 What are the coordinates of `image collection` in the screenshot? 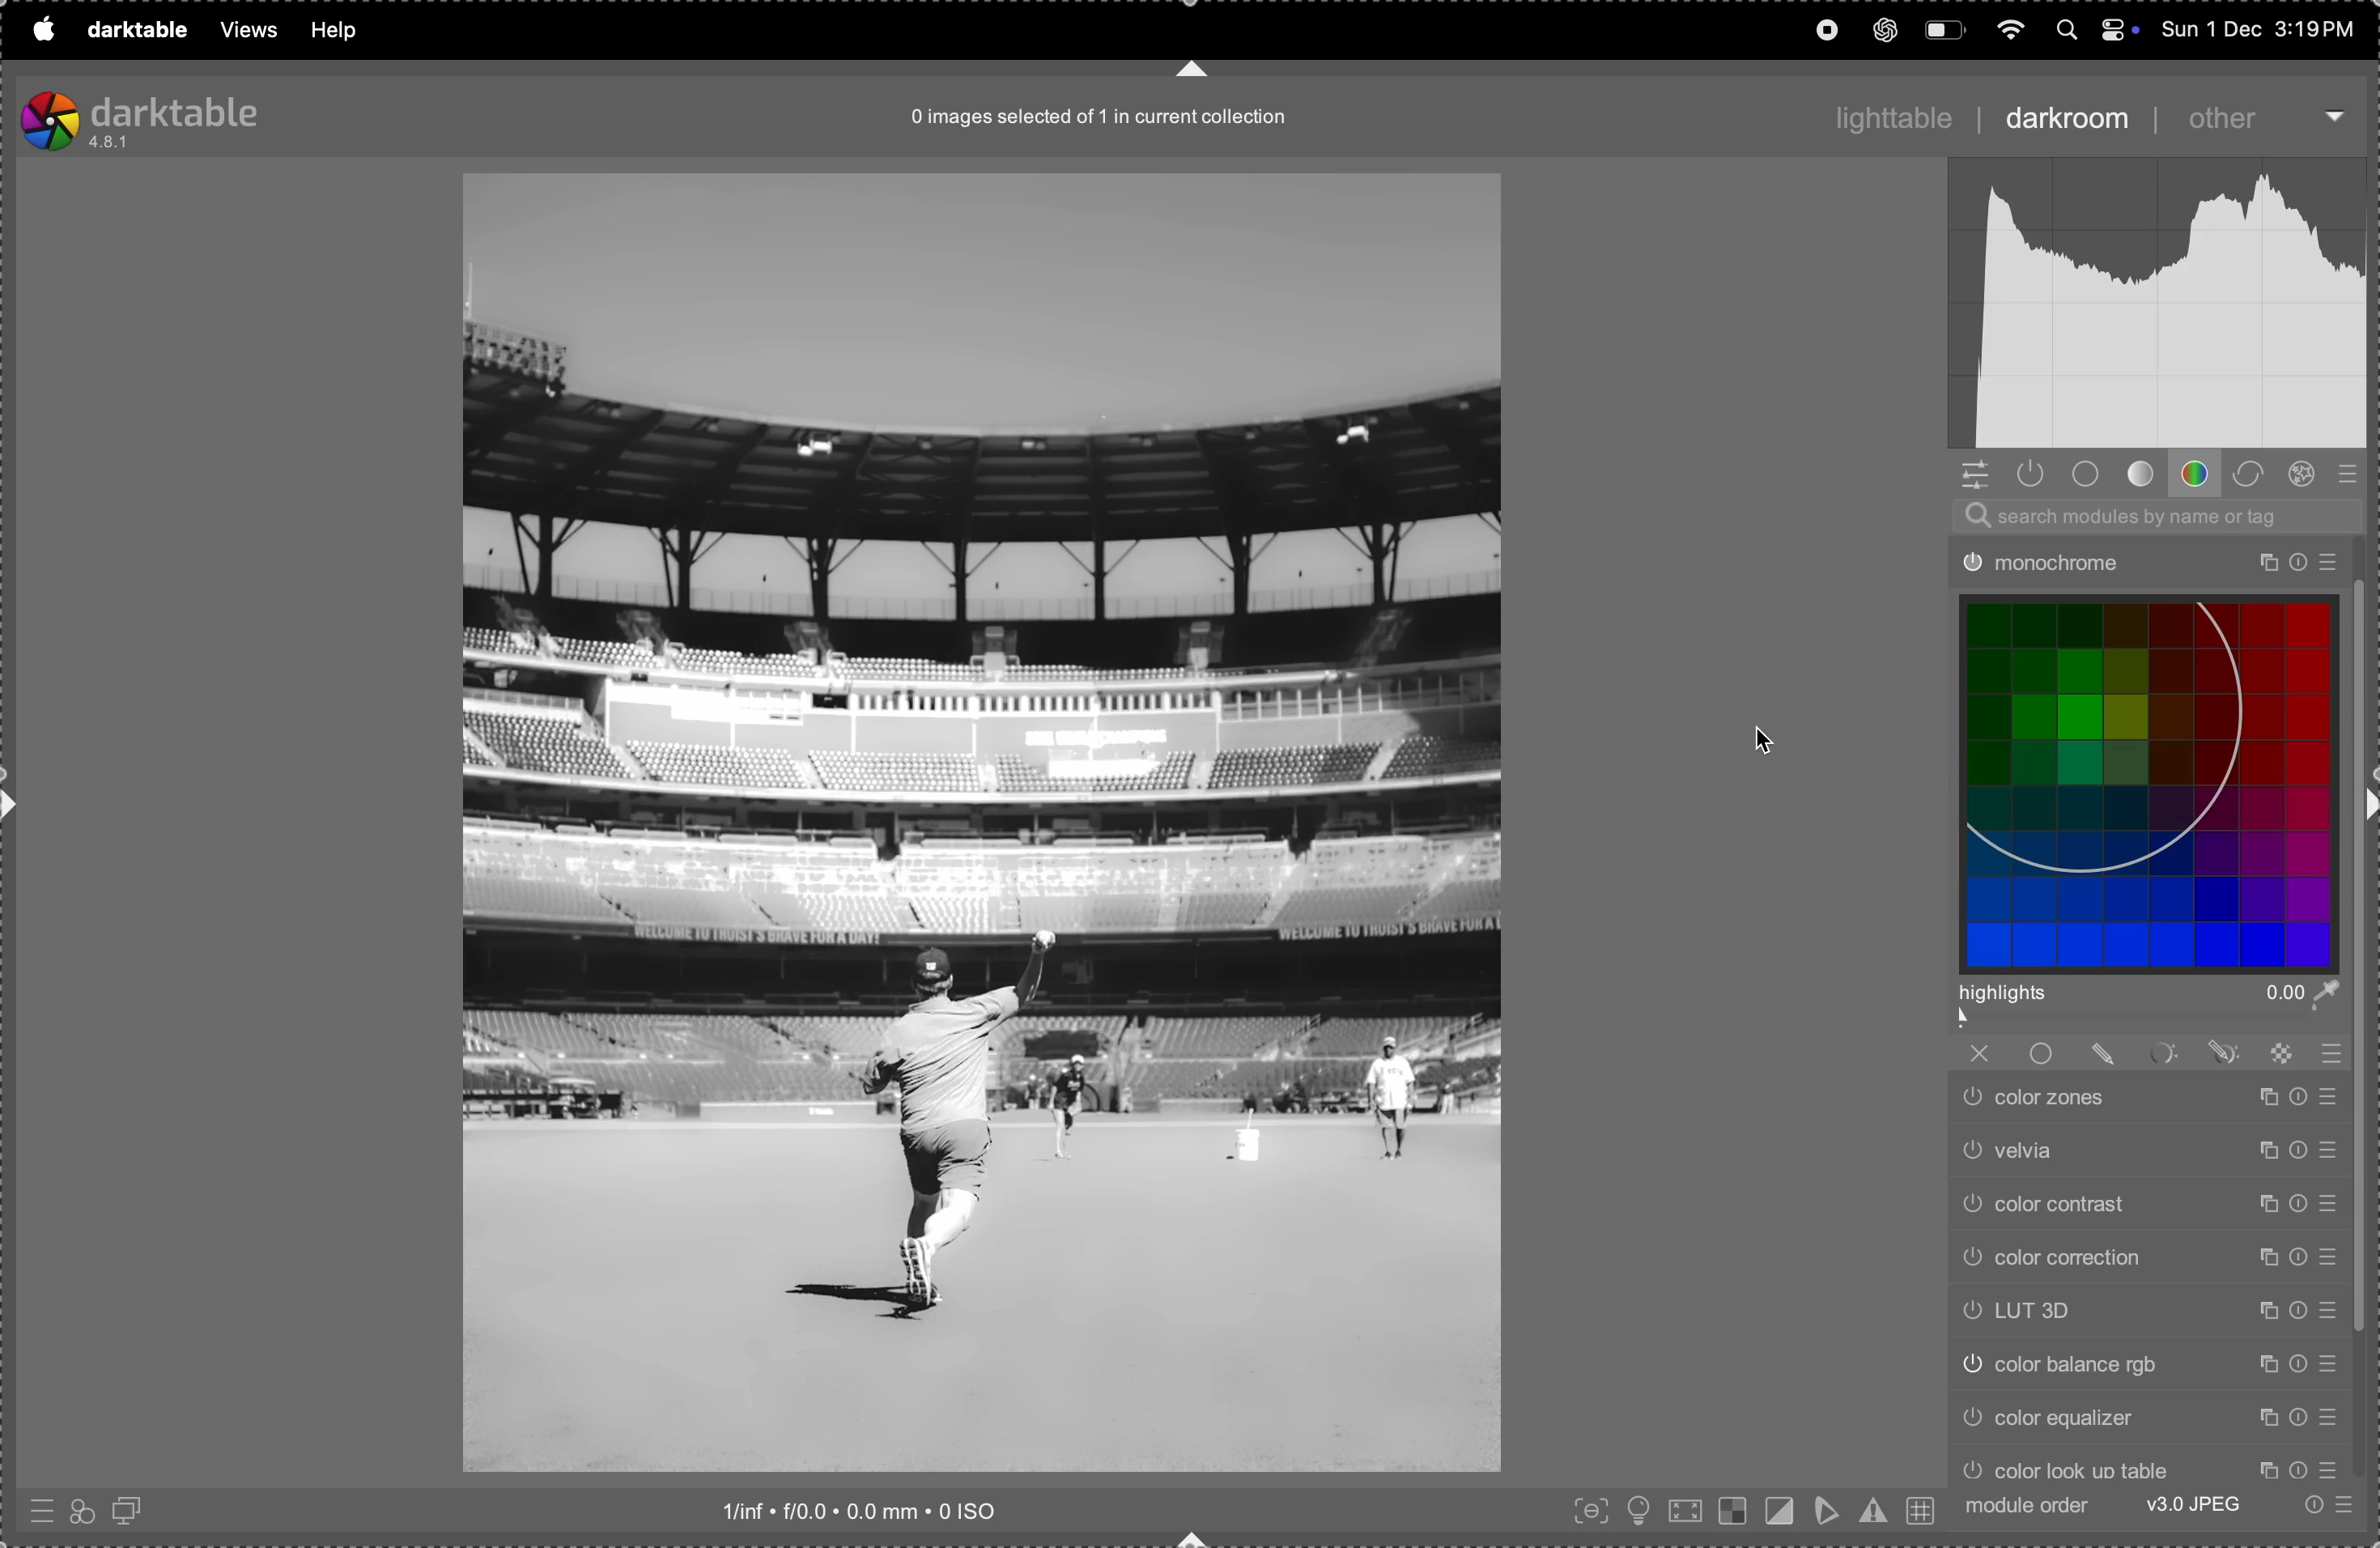 It's located at (1088, 123).